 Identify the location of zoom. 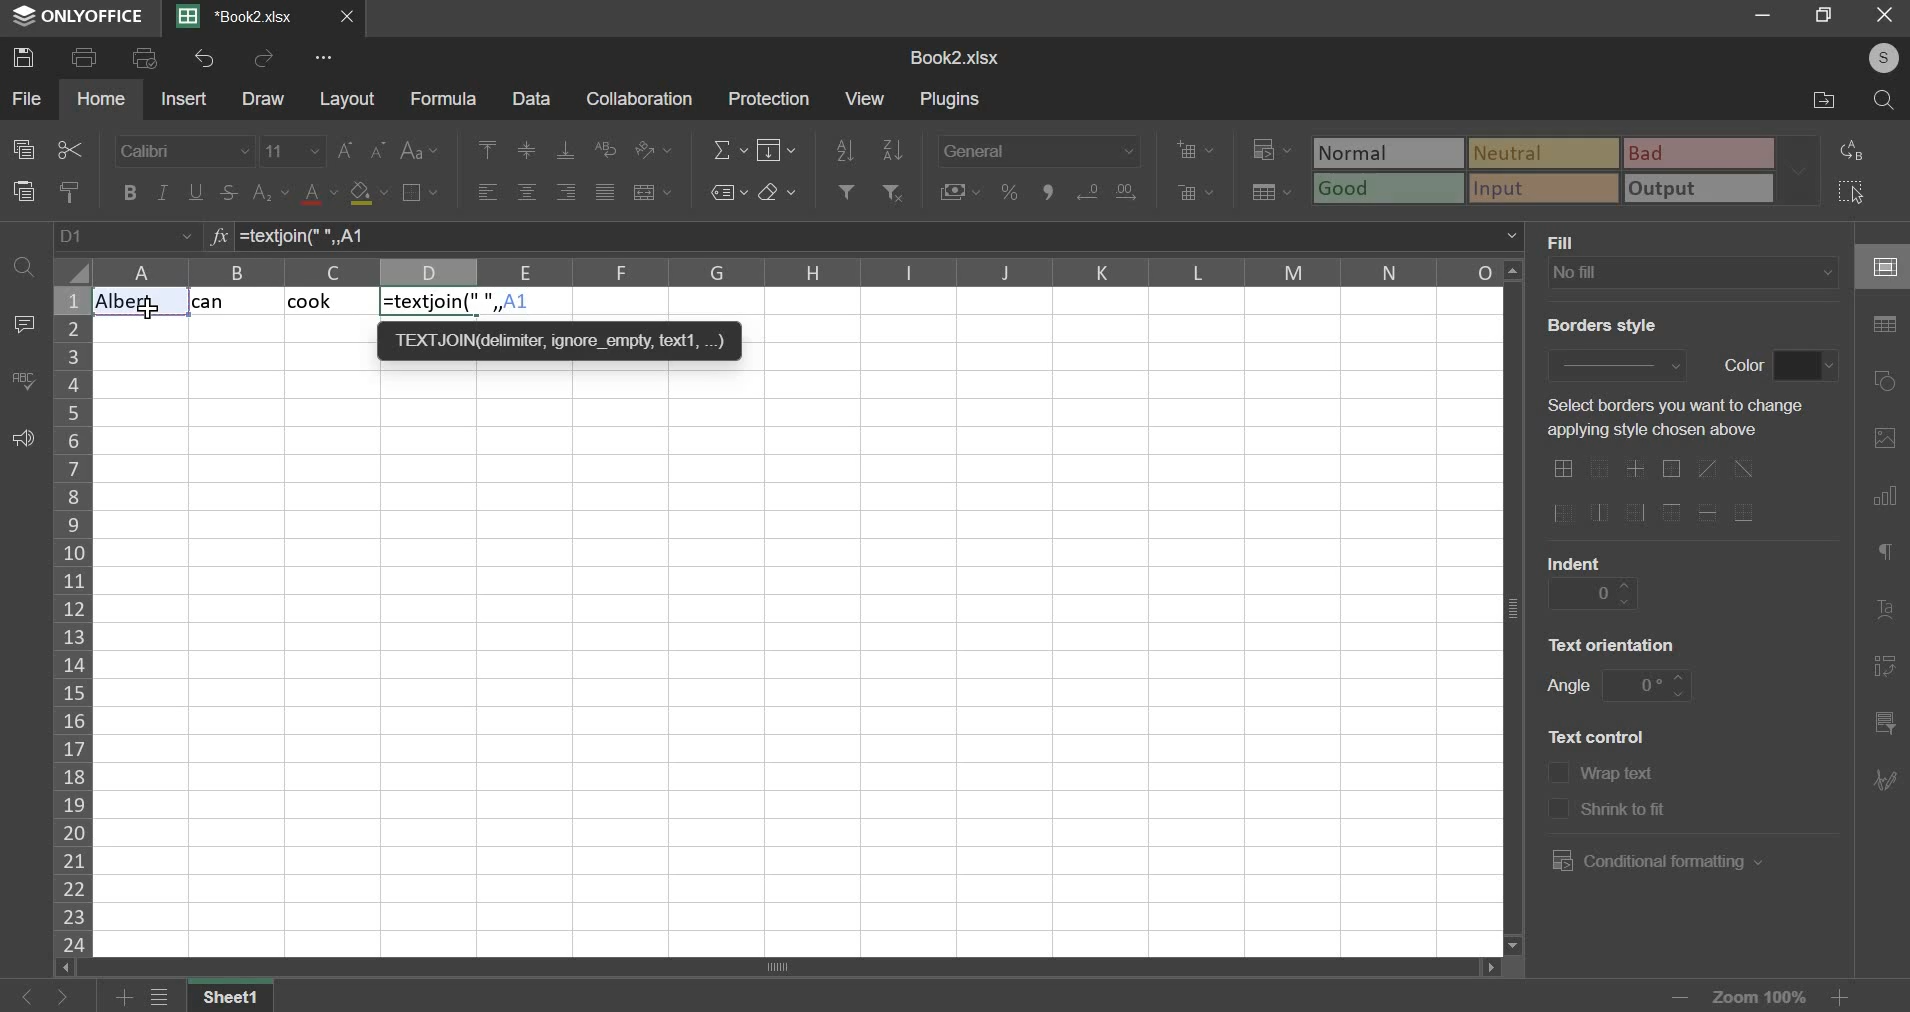
(1757, 994).